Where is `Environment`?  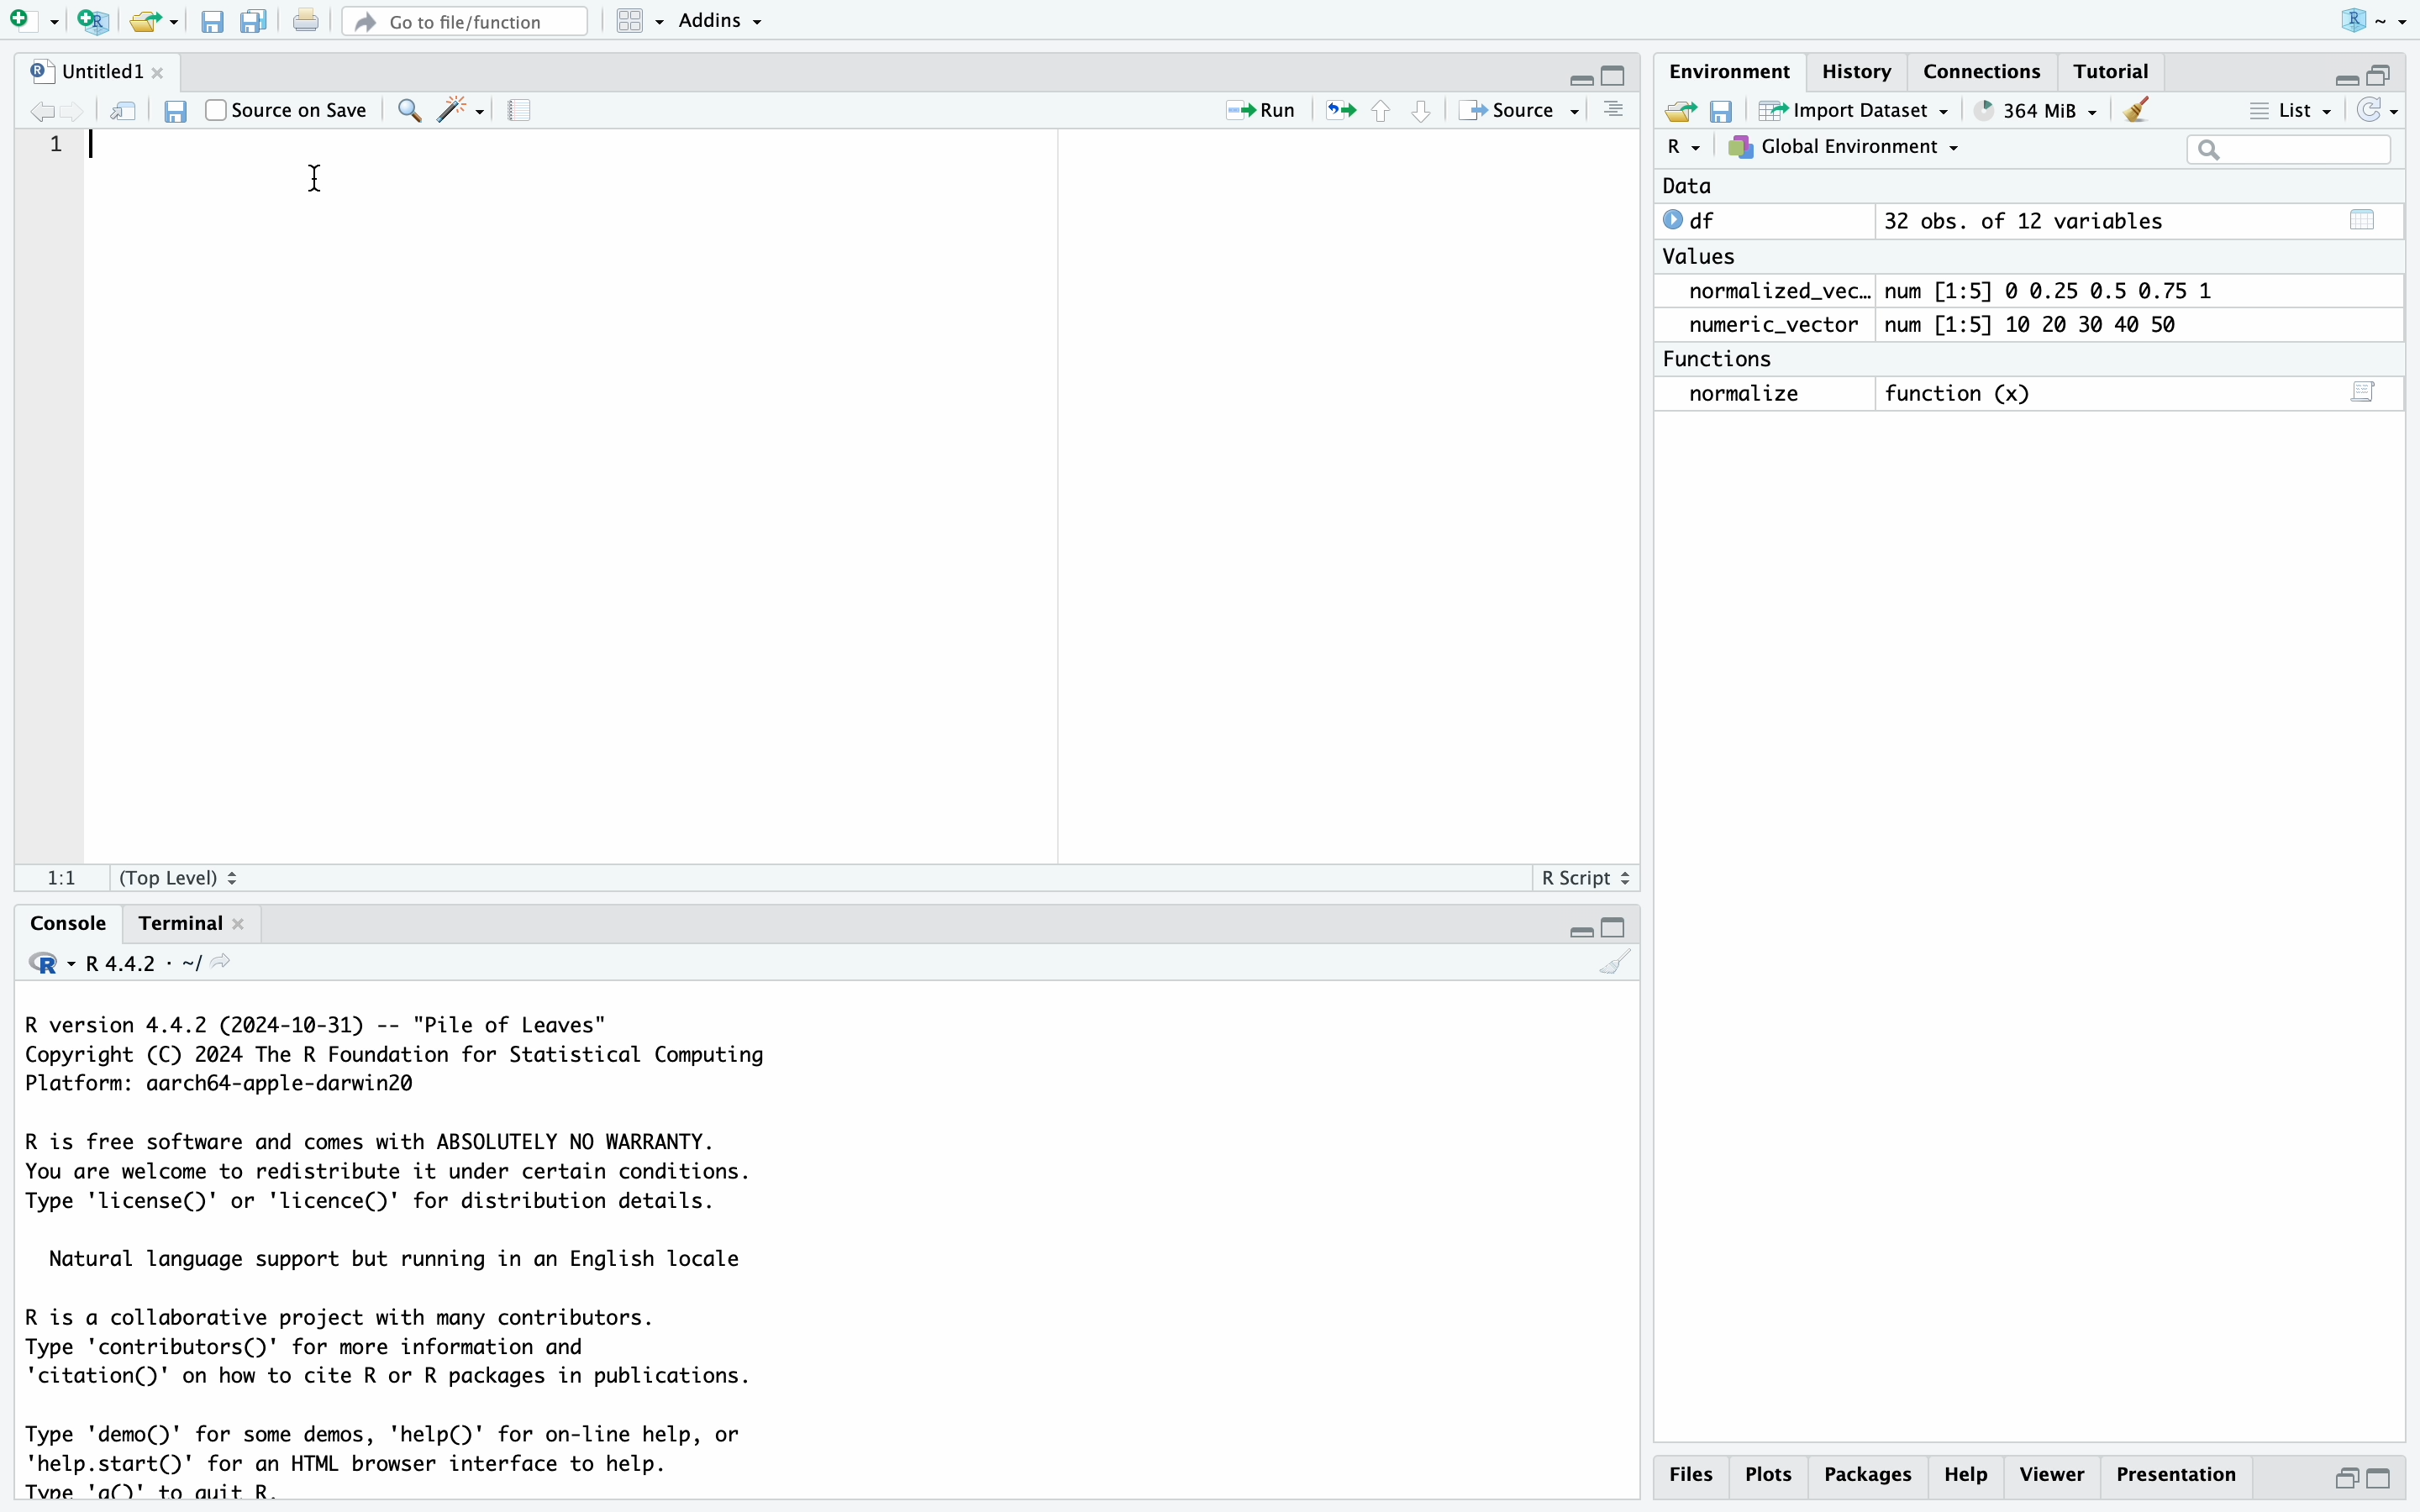
Environment is located at coordinates (1729, 72).